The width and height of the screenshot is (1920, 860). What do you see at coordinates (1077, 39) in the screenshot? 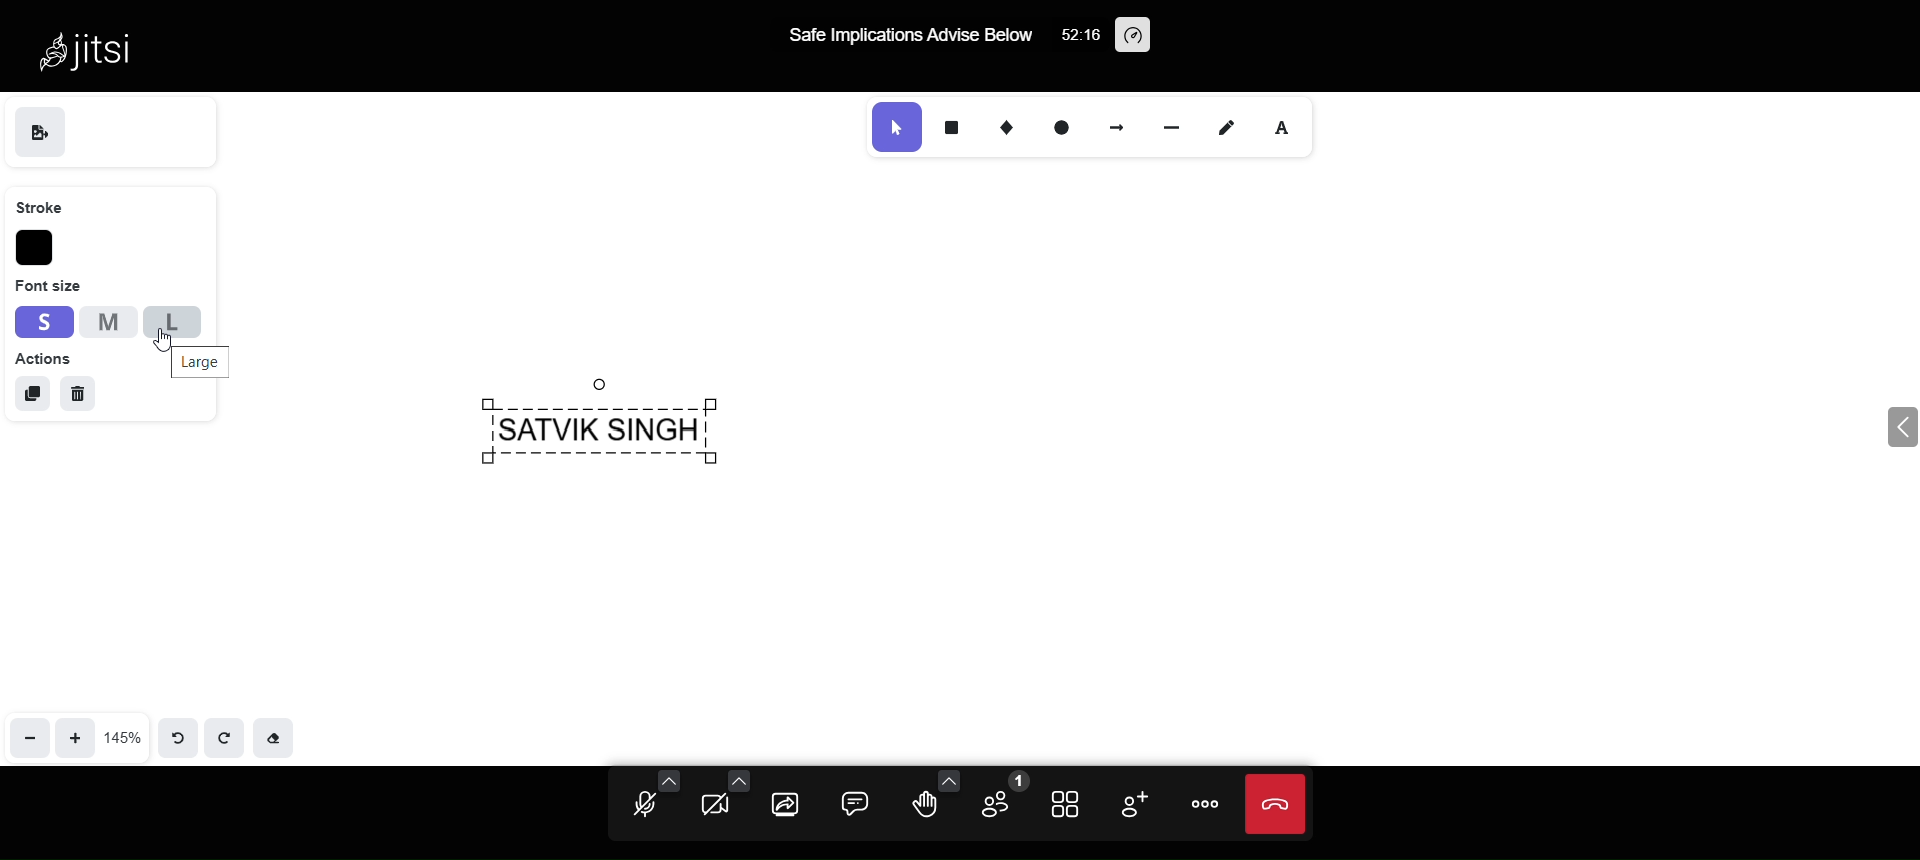
I see `52:16` at bounding box center [1077, 39].